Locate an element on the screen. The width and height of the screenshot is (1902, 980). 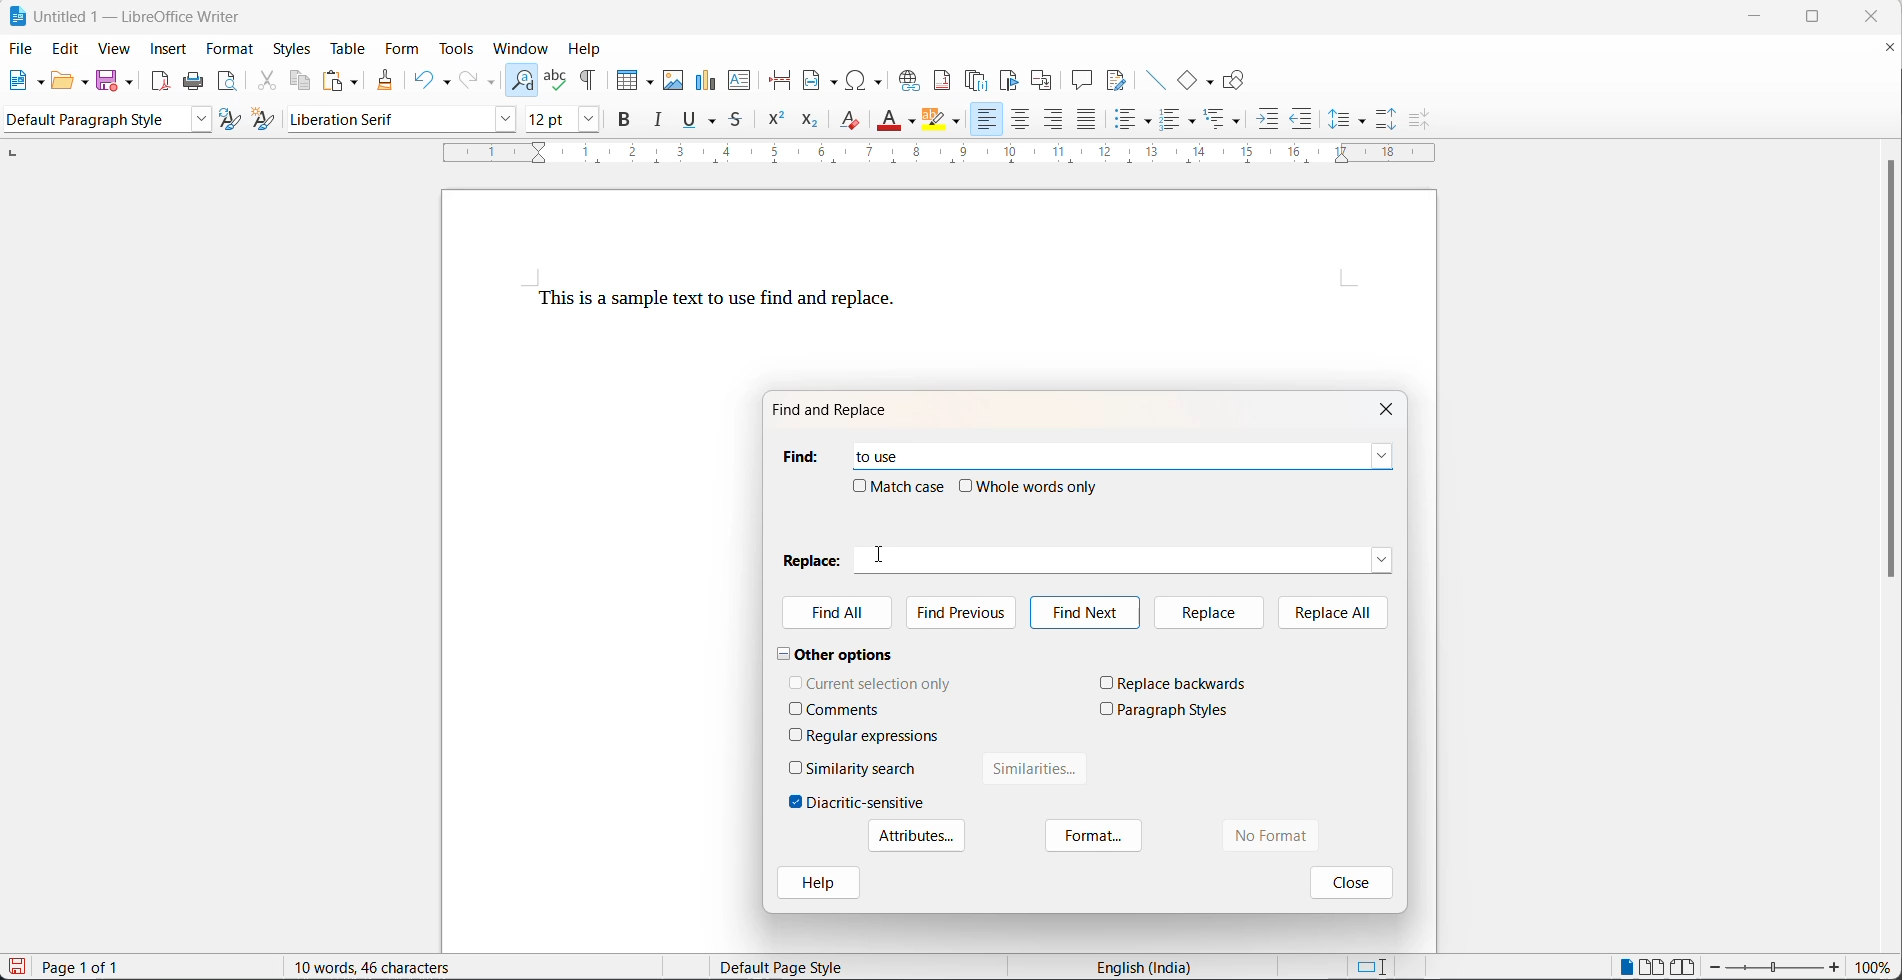
to use is located at coordinates (885, 452).